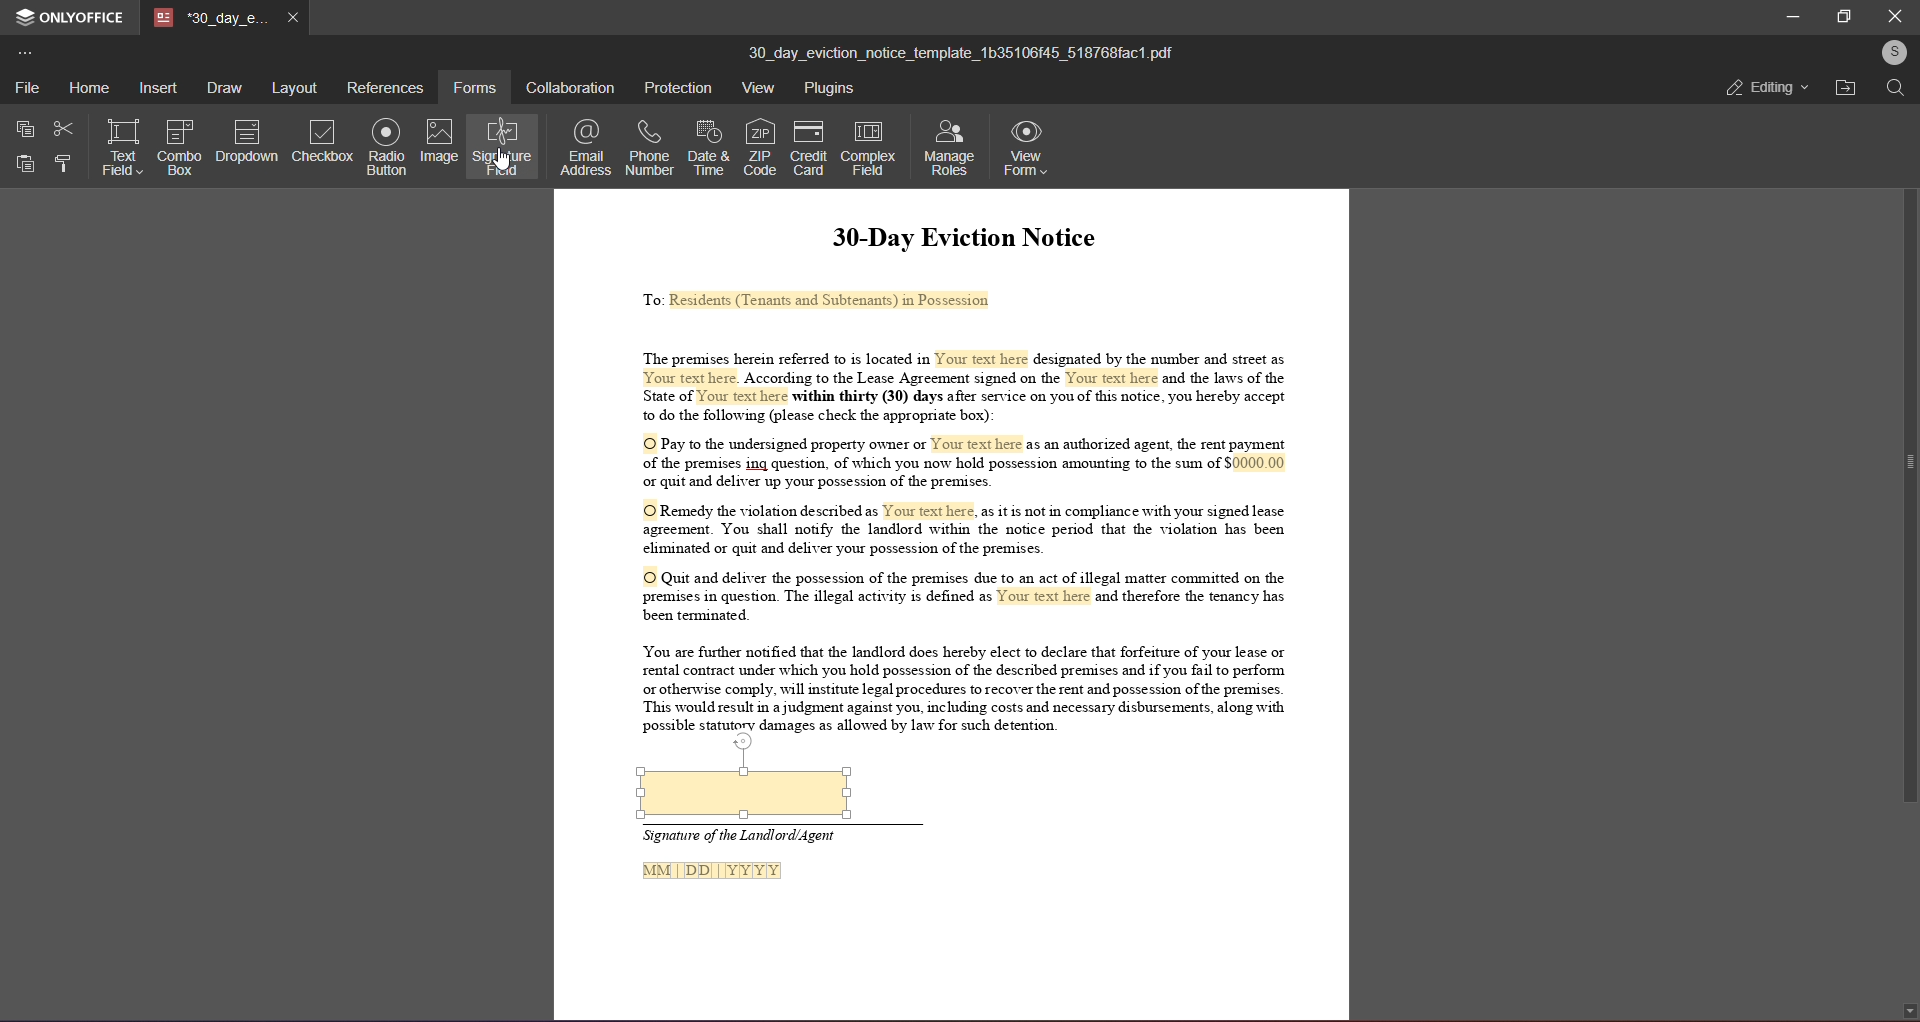 The height and width of the screenshot is (1022, 1920). I want to click on image, so click(441, 140).